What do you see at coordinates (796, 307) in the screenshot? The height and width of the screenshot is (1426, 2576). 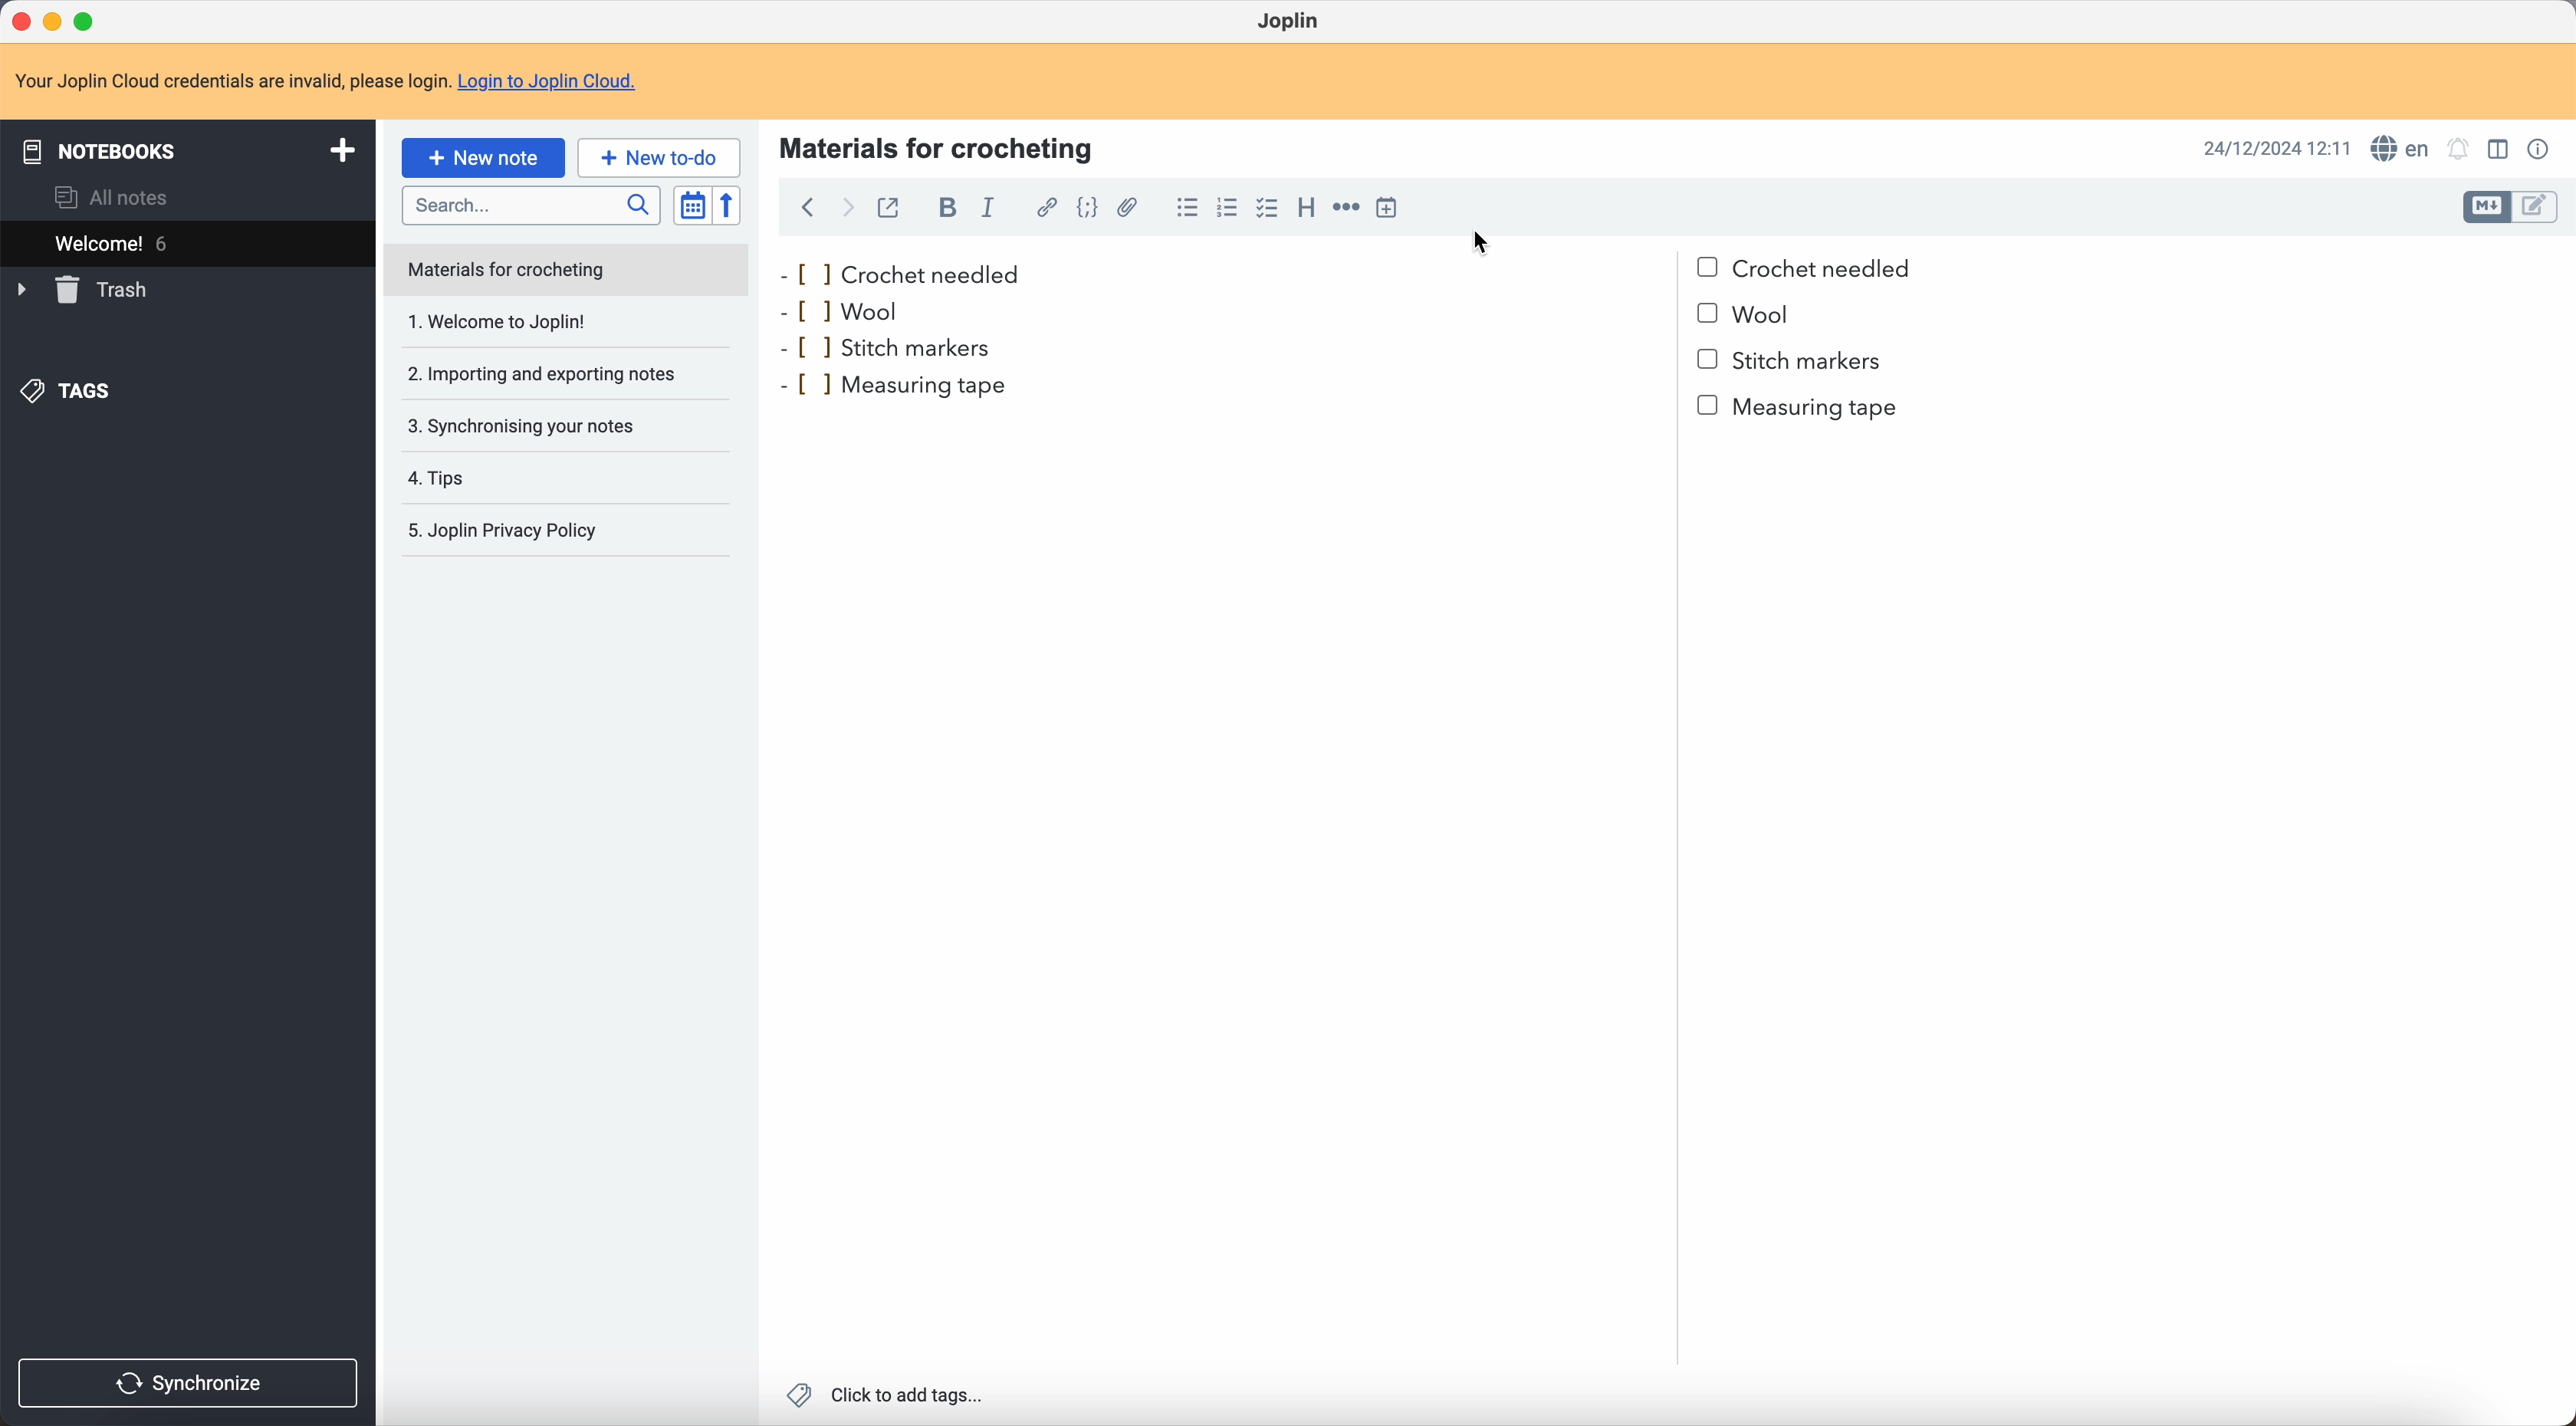 I see `bullet point` at bounding box center [796, 307].